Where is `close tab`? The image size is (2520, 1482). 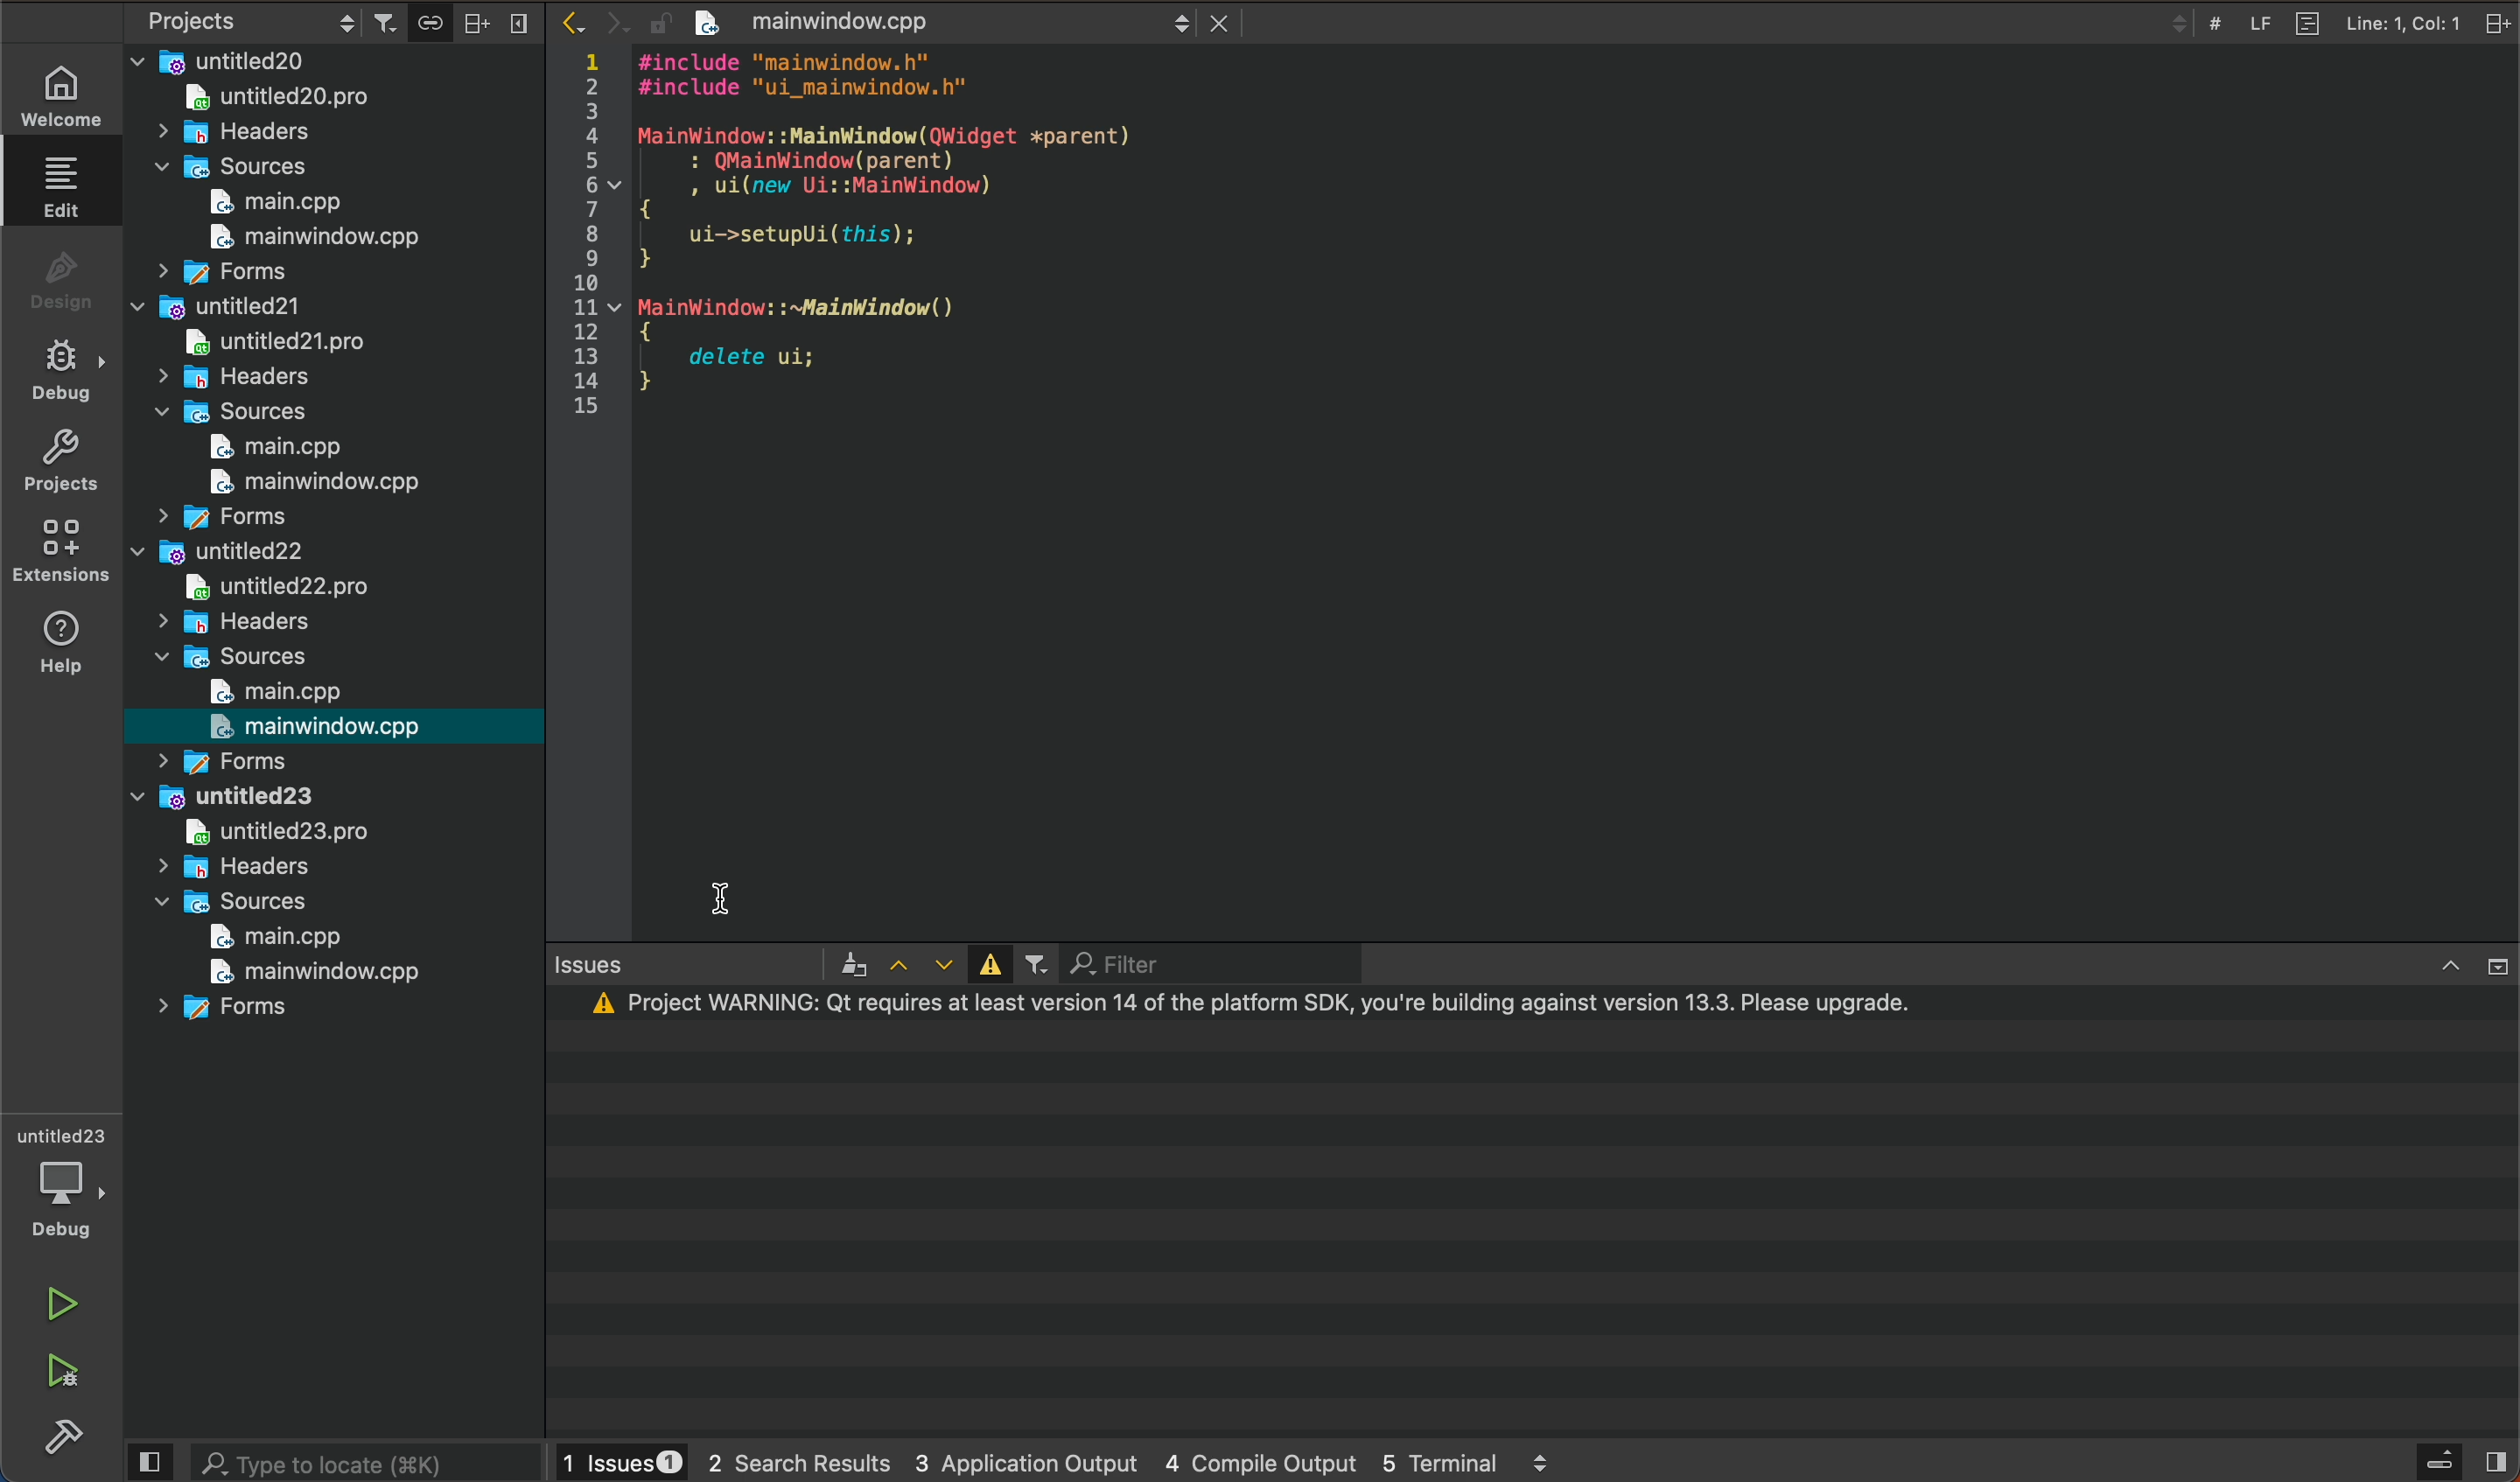
close tab is located at coordinates (1220, 25).